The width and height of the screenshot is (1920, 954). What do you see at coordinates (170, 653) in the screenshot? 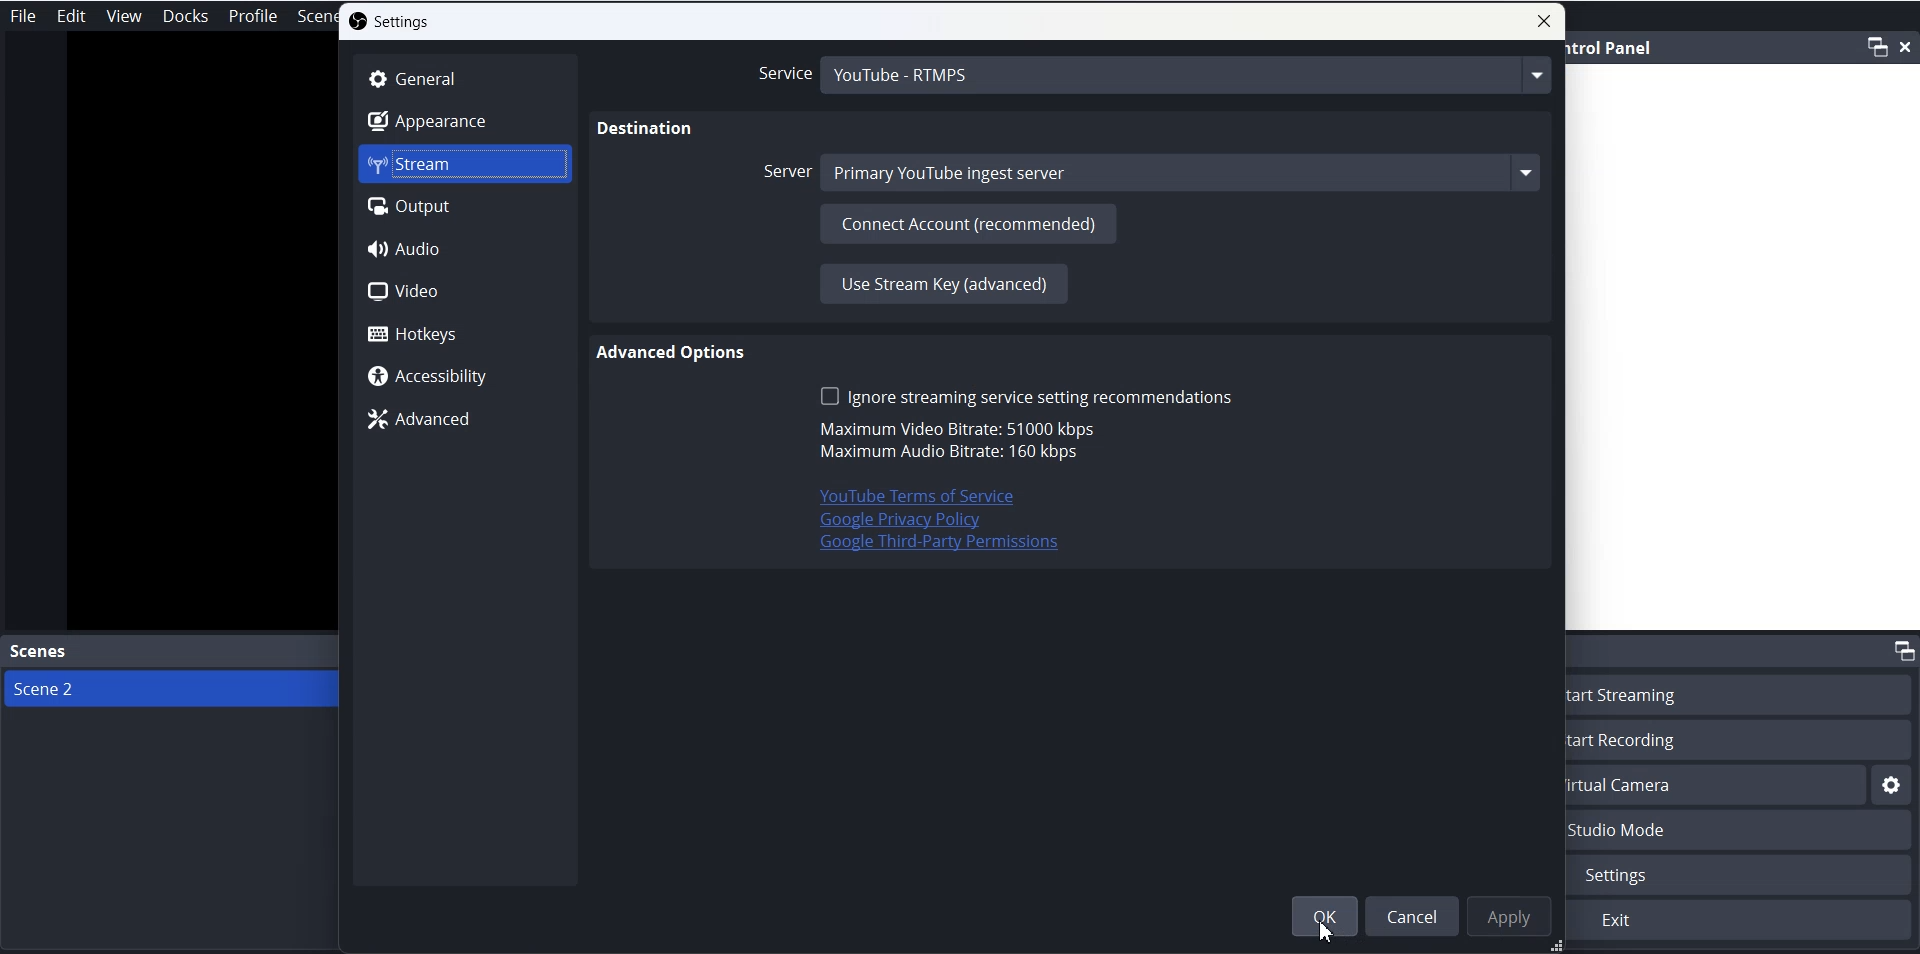
I see `Scenes` at bounding box center [170, 653].